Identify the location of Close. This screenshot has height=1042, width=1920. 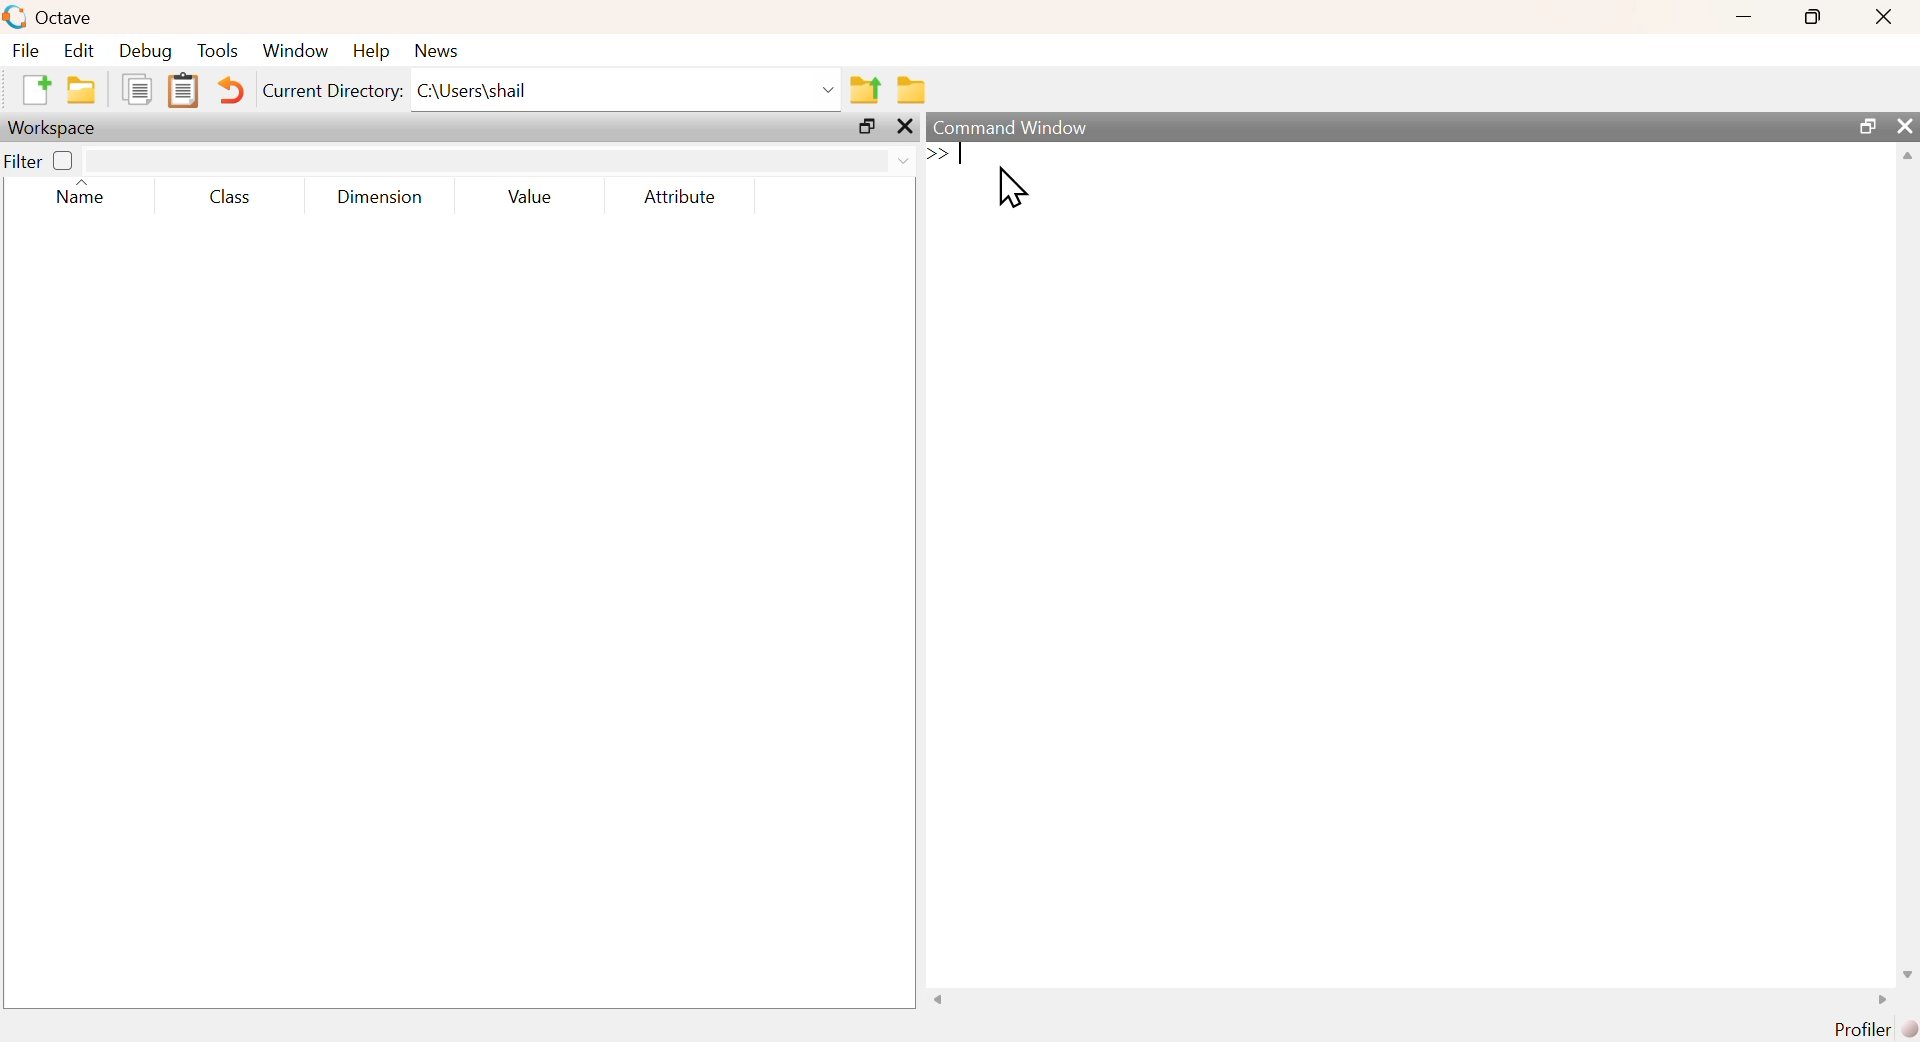
(1883, 17).